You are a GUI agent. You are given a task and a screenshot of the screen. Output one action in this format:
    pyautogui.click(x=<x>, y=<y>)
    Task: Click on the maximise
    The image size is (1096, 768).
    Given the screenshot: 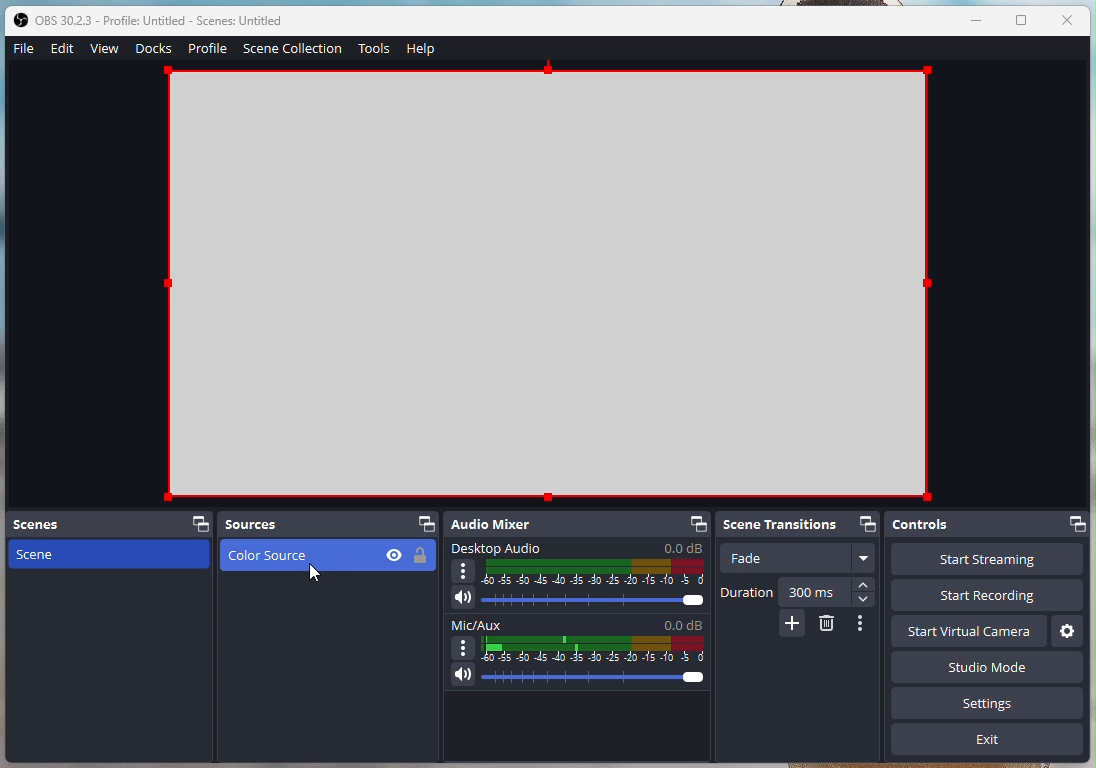 What is the action you would take?
    pyautogui.click(x=1023, y=21)
    